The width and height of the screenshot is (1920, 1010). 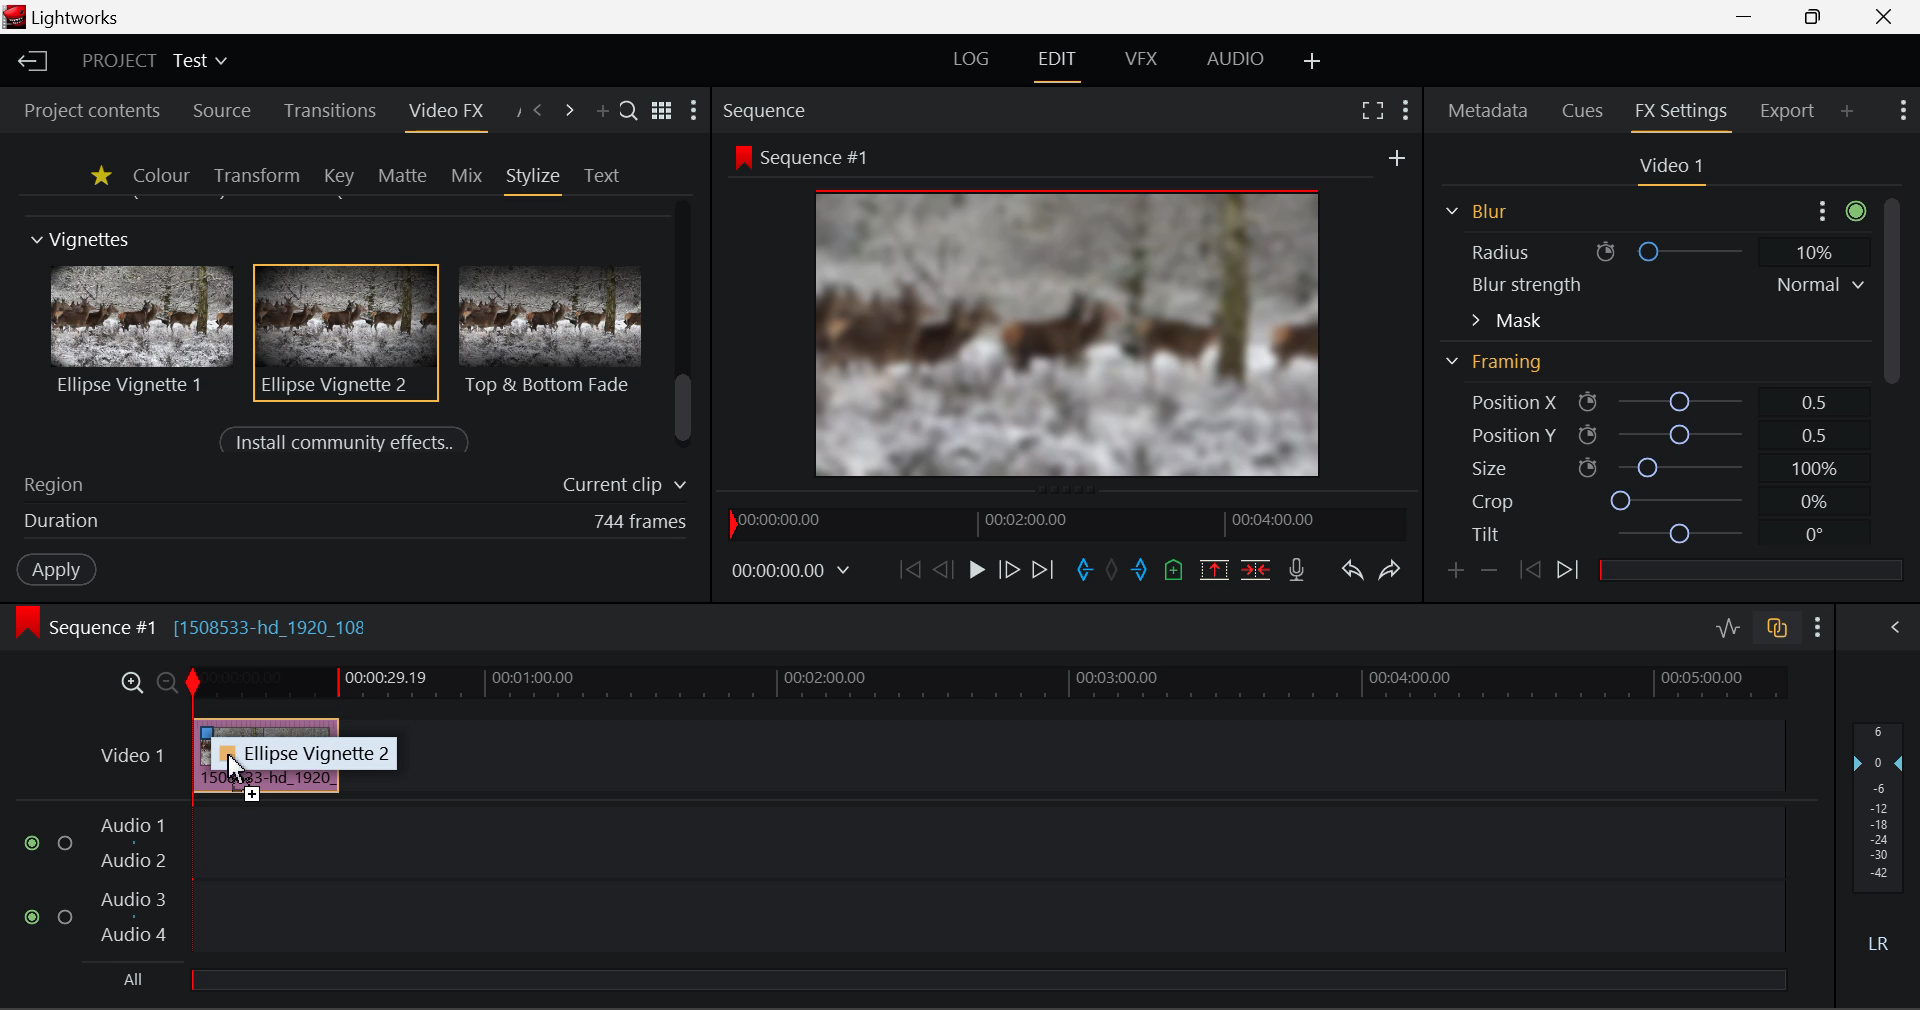 What do you see at coordinates (1298, 568) in the screenshot?
I see `Record Voiceover` at bounding box center [1298, 568].